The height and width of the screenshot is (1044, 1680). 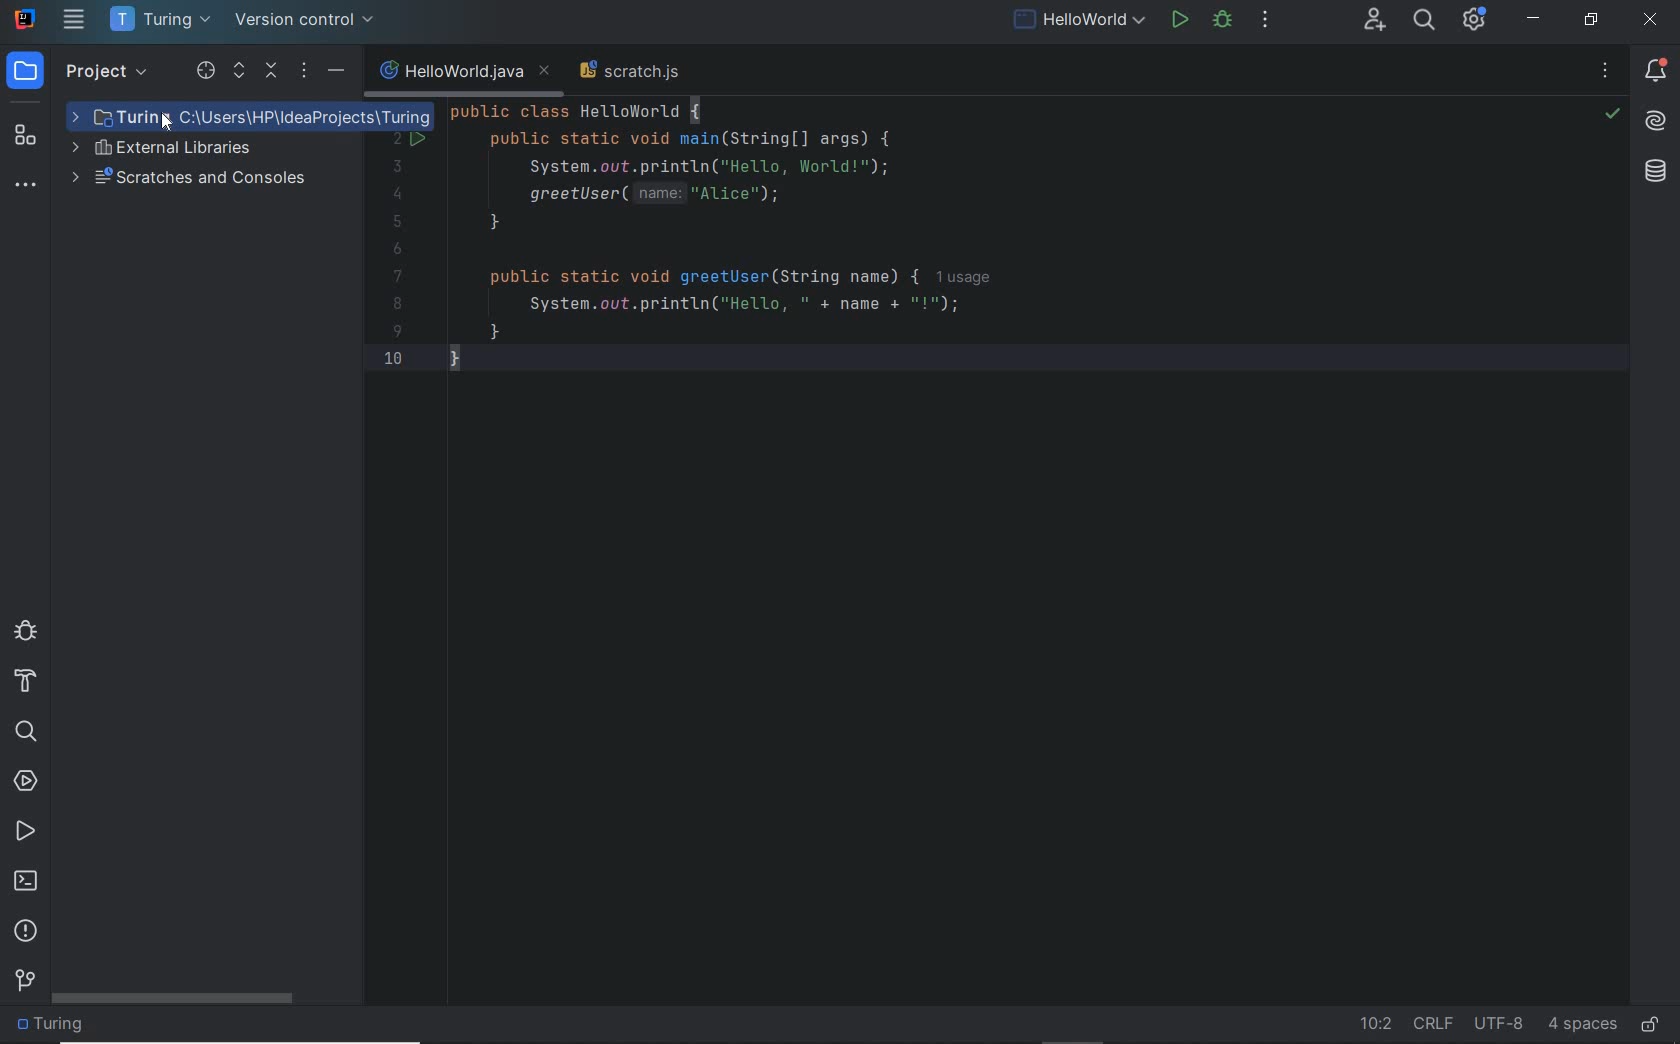 I want to click on AI Assistant, so click(x=1654, y=121).